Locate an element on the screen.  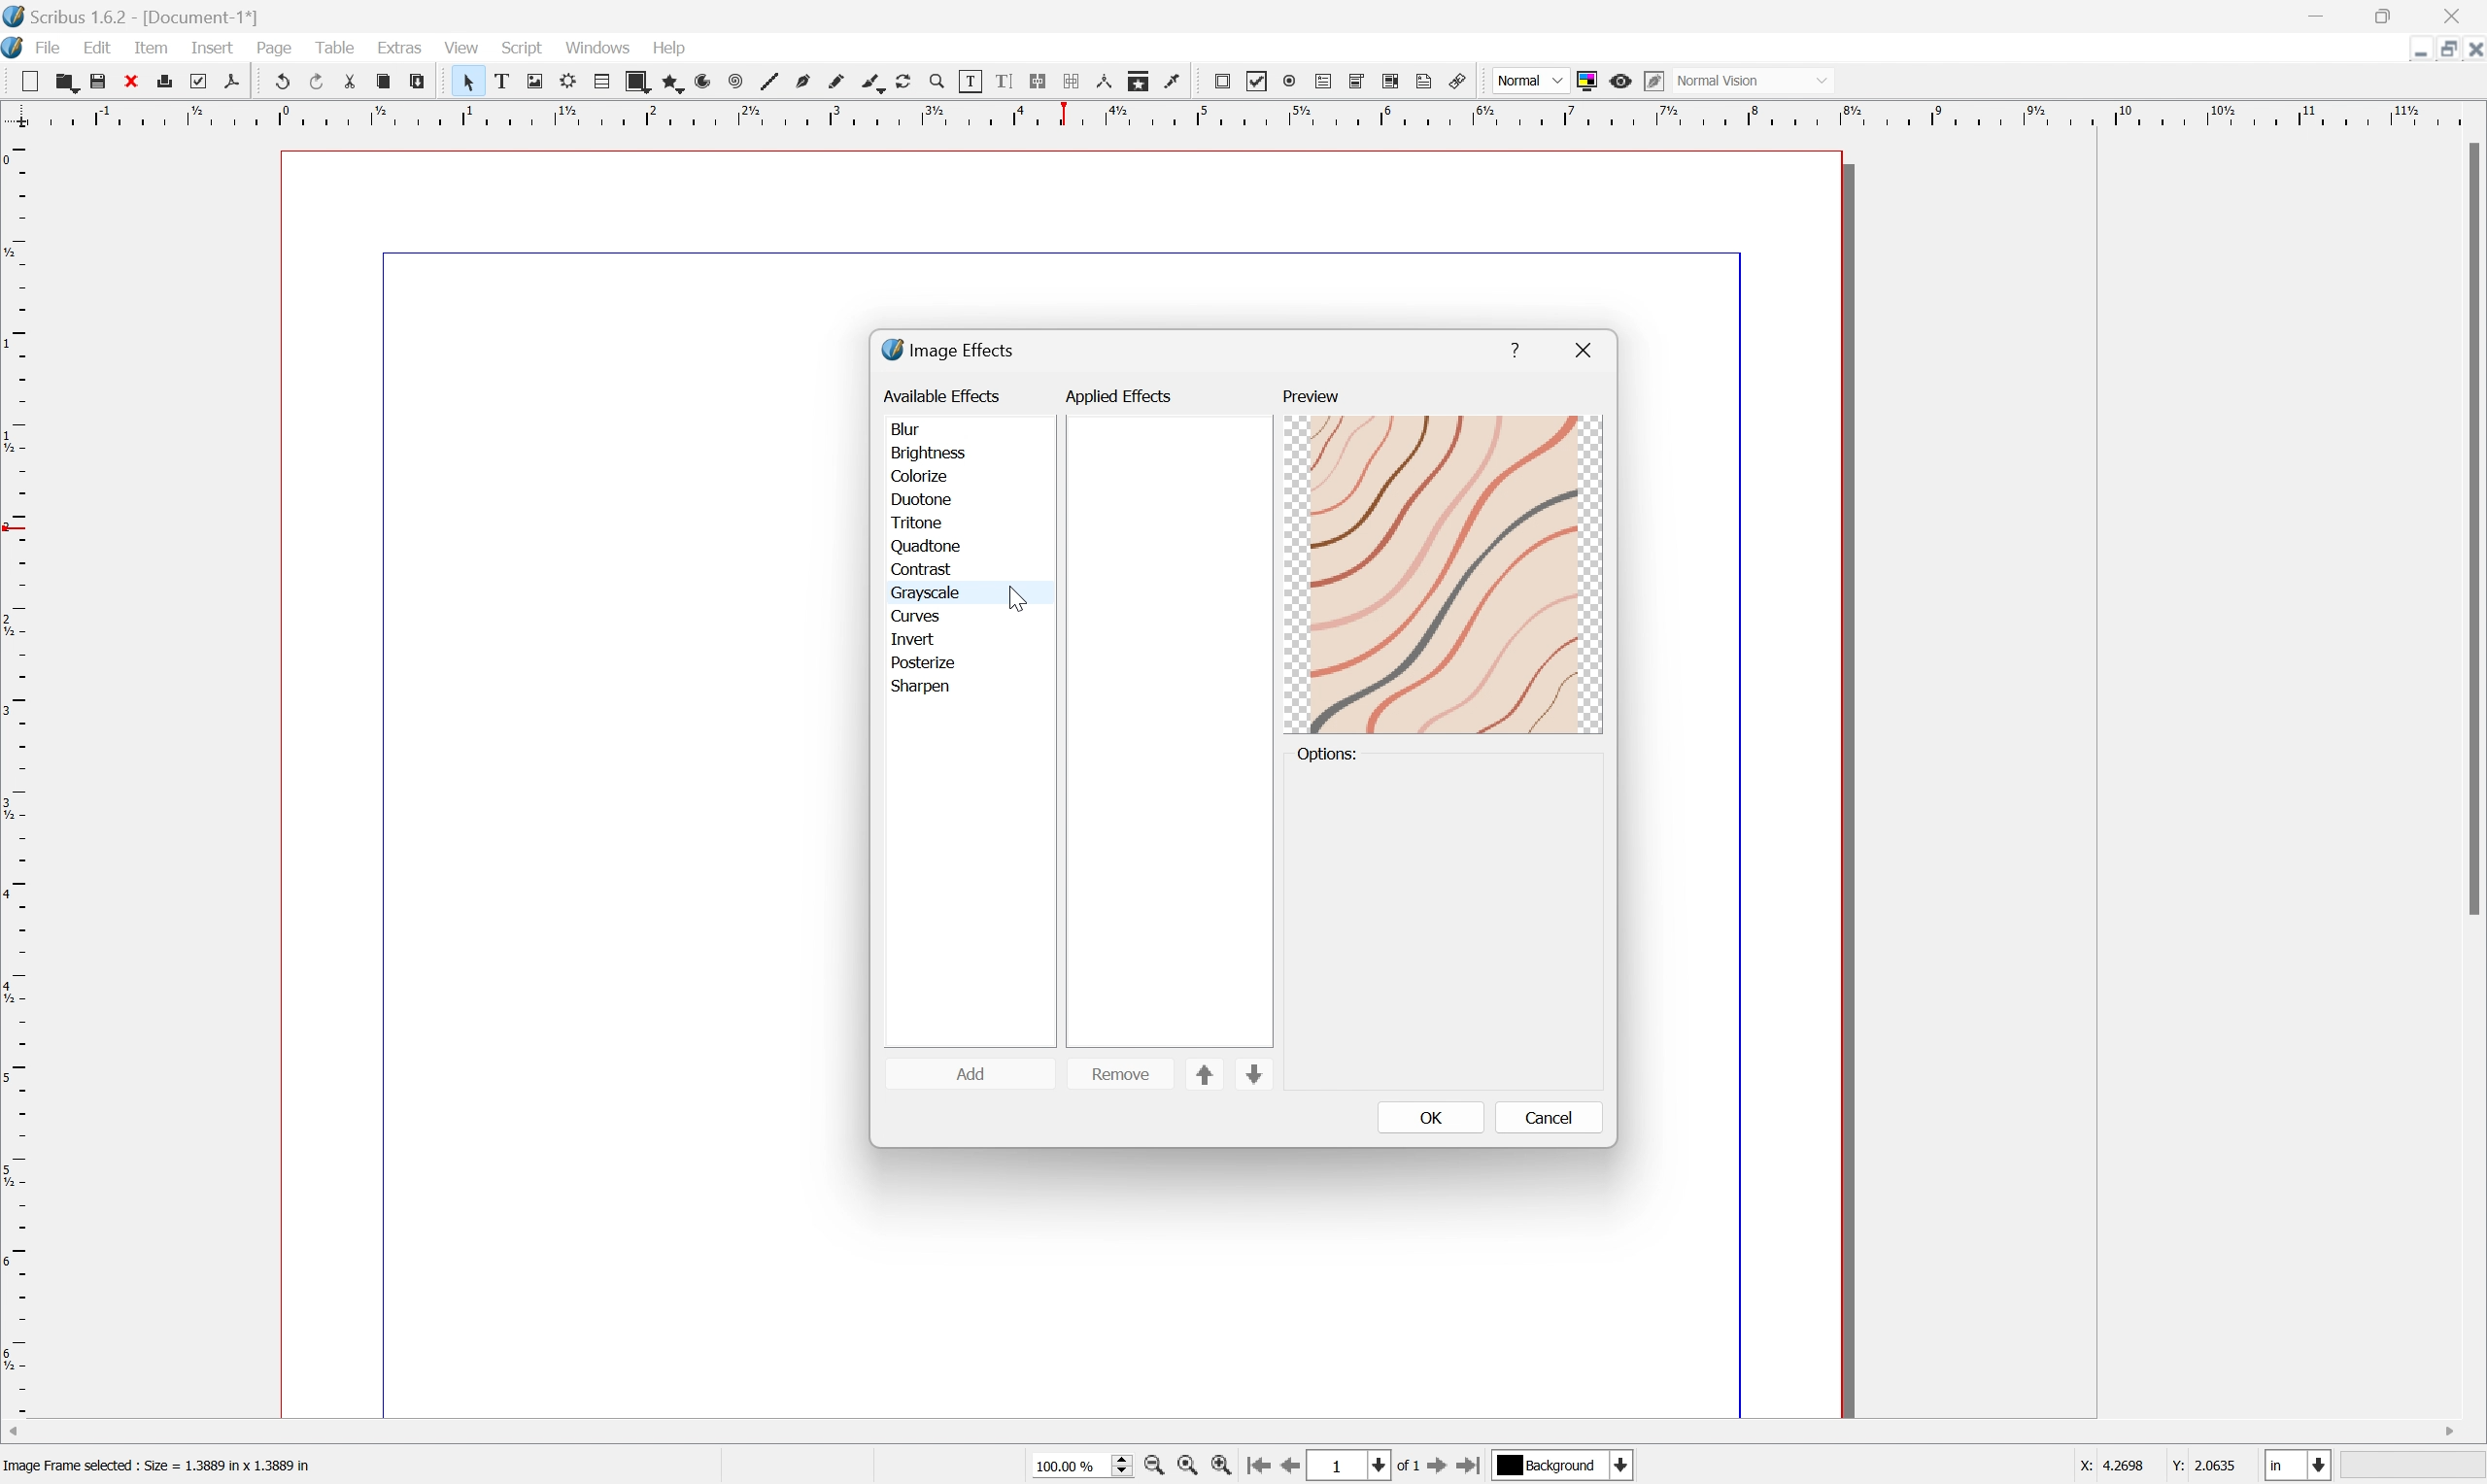
sharpen is located at coordinates (923, 688).